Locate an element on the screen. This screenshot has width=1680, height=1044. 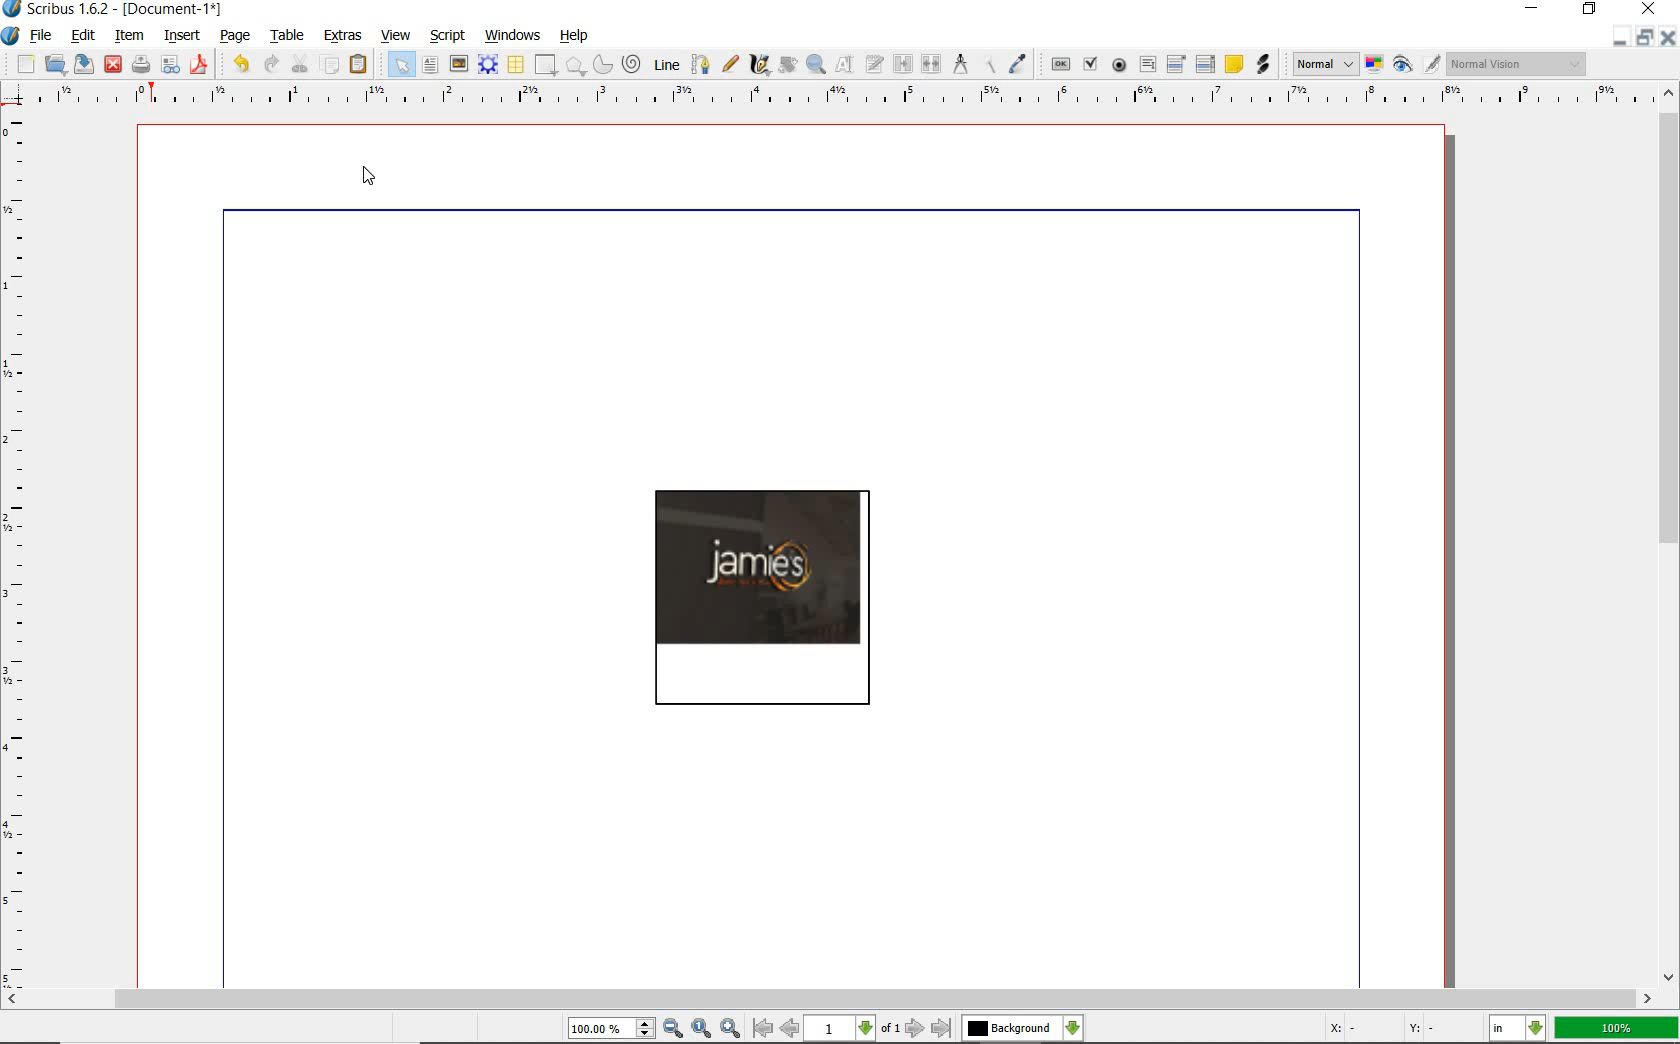
Cursor Position is located at coordinates (370, 174).